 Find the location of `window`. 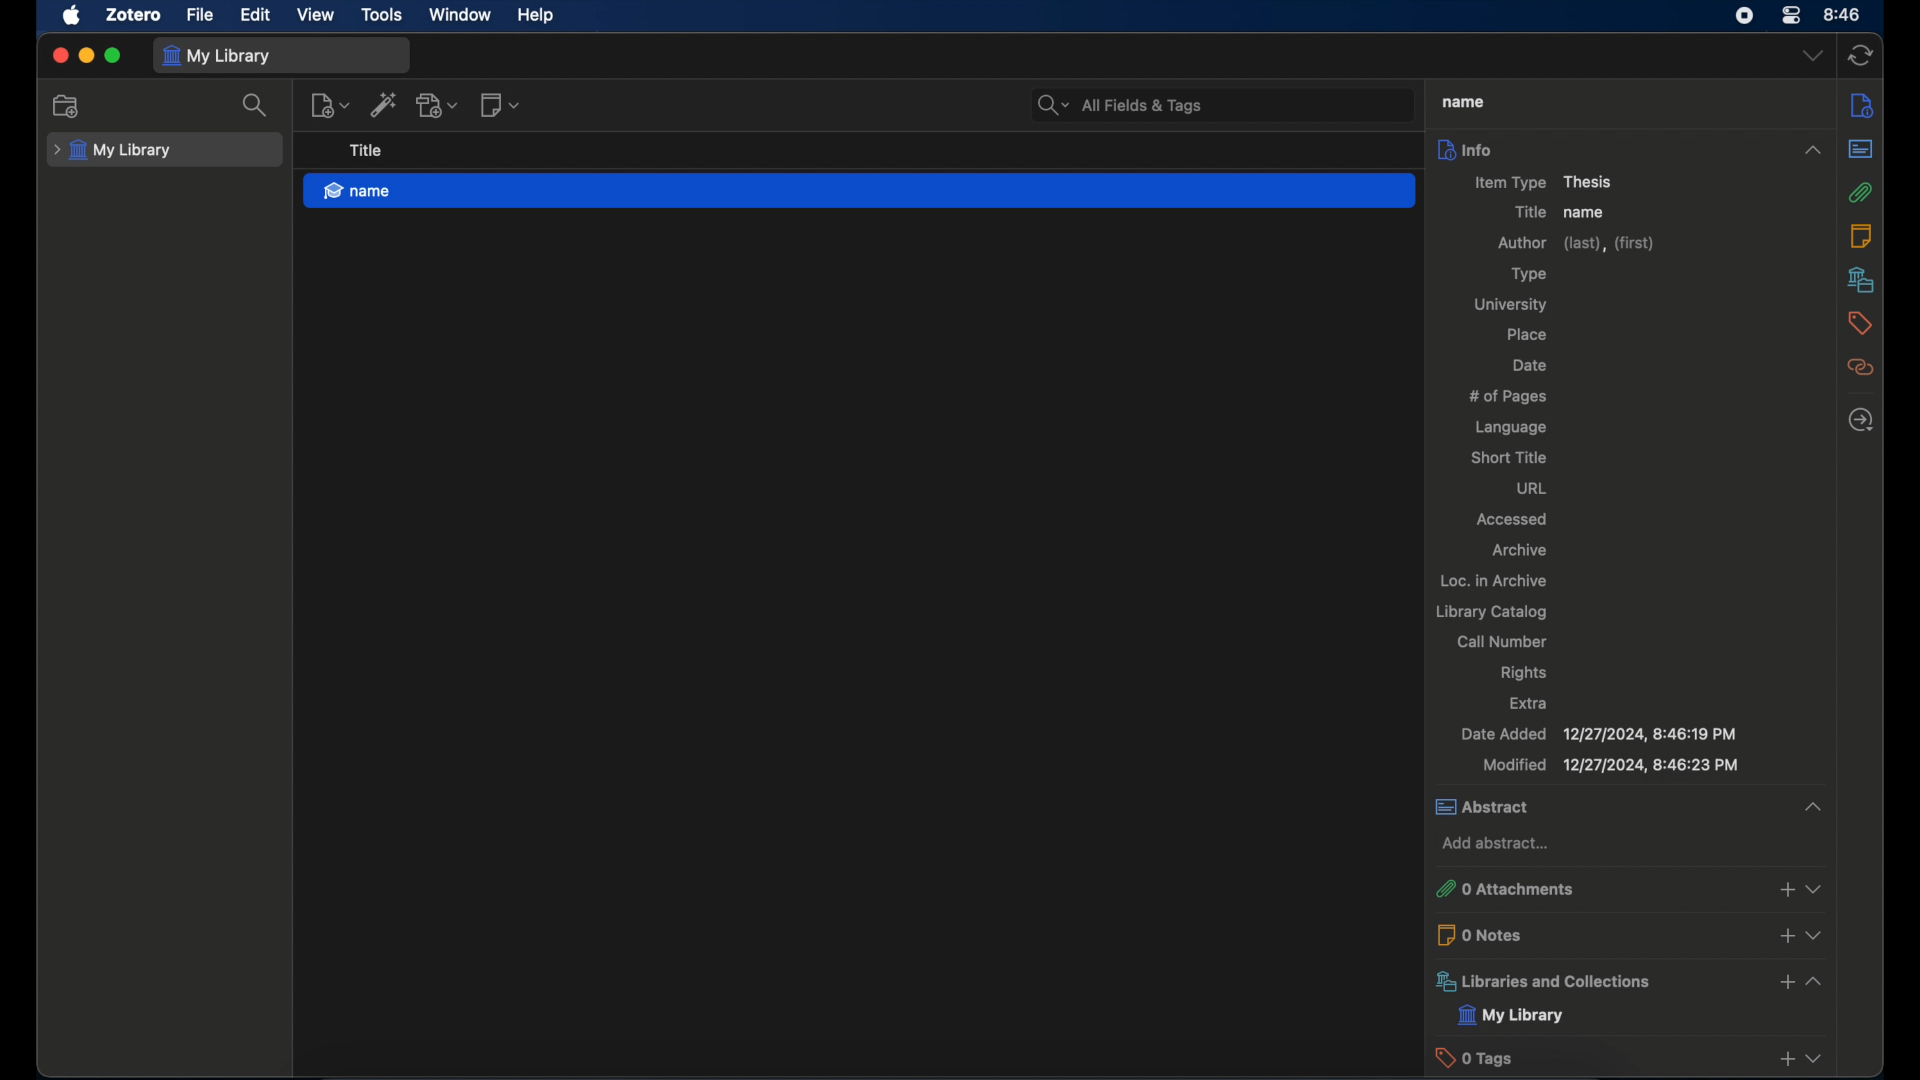

window is located at coordinates (458, 14).